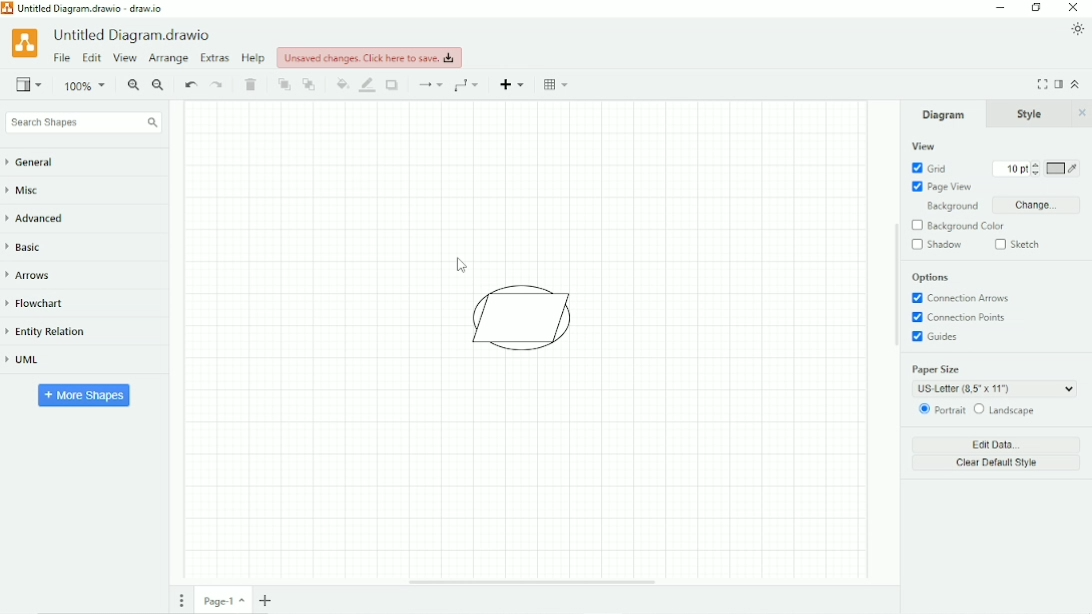 The width and height of the screenshot is (1092, 614). Describe the element at coordinates (929, 168) in the screenshot. I see `Grid` at that location.